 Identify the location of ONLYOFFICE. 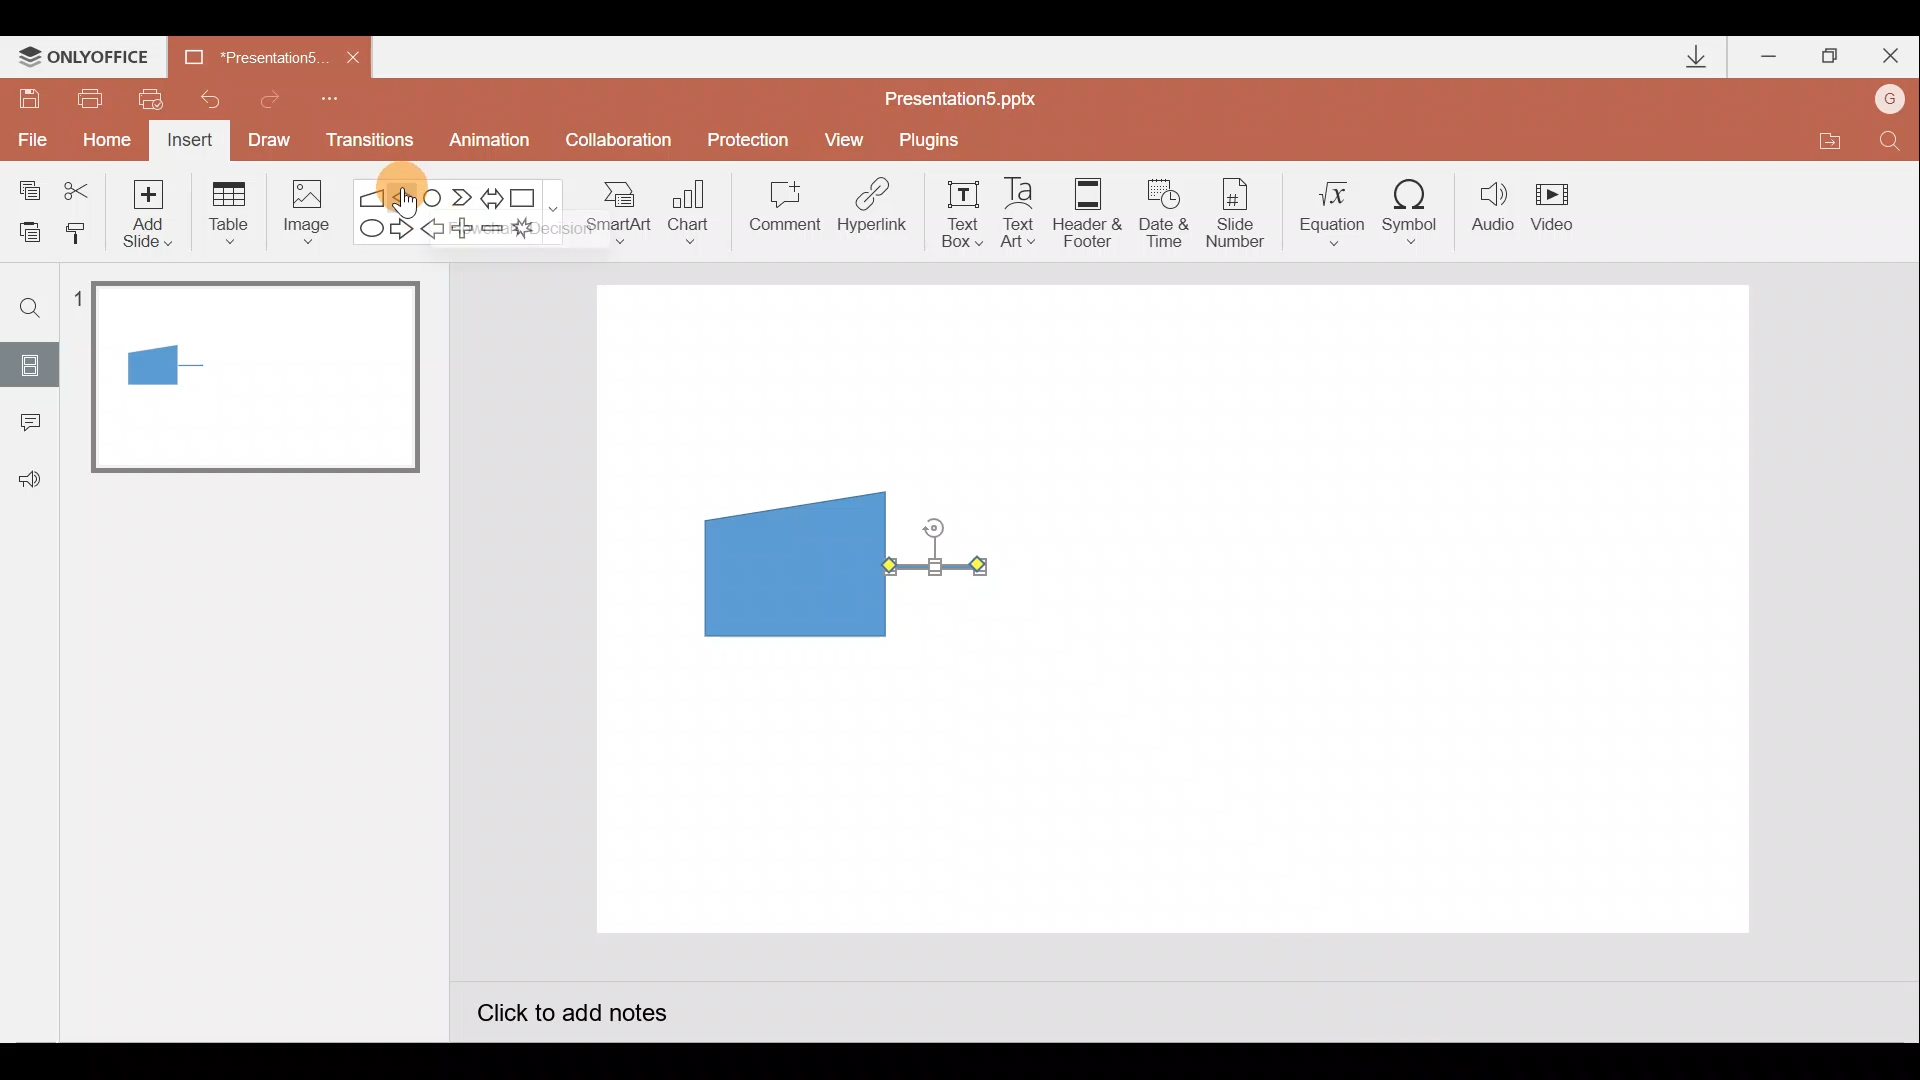
(88, 57).